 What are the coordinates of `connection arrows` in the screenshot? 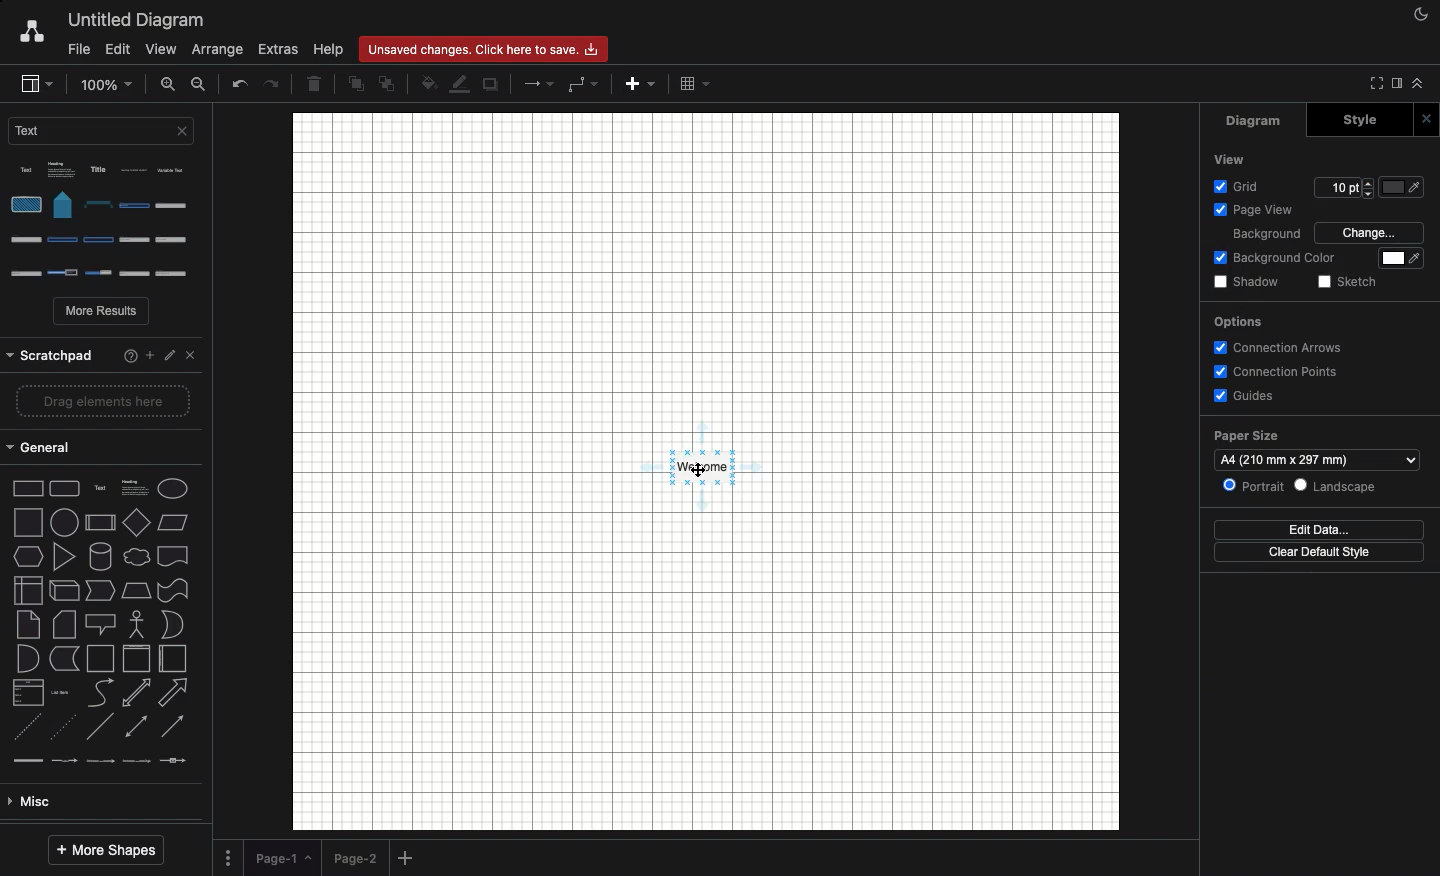 It's located at (1279, 345).